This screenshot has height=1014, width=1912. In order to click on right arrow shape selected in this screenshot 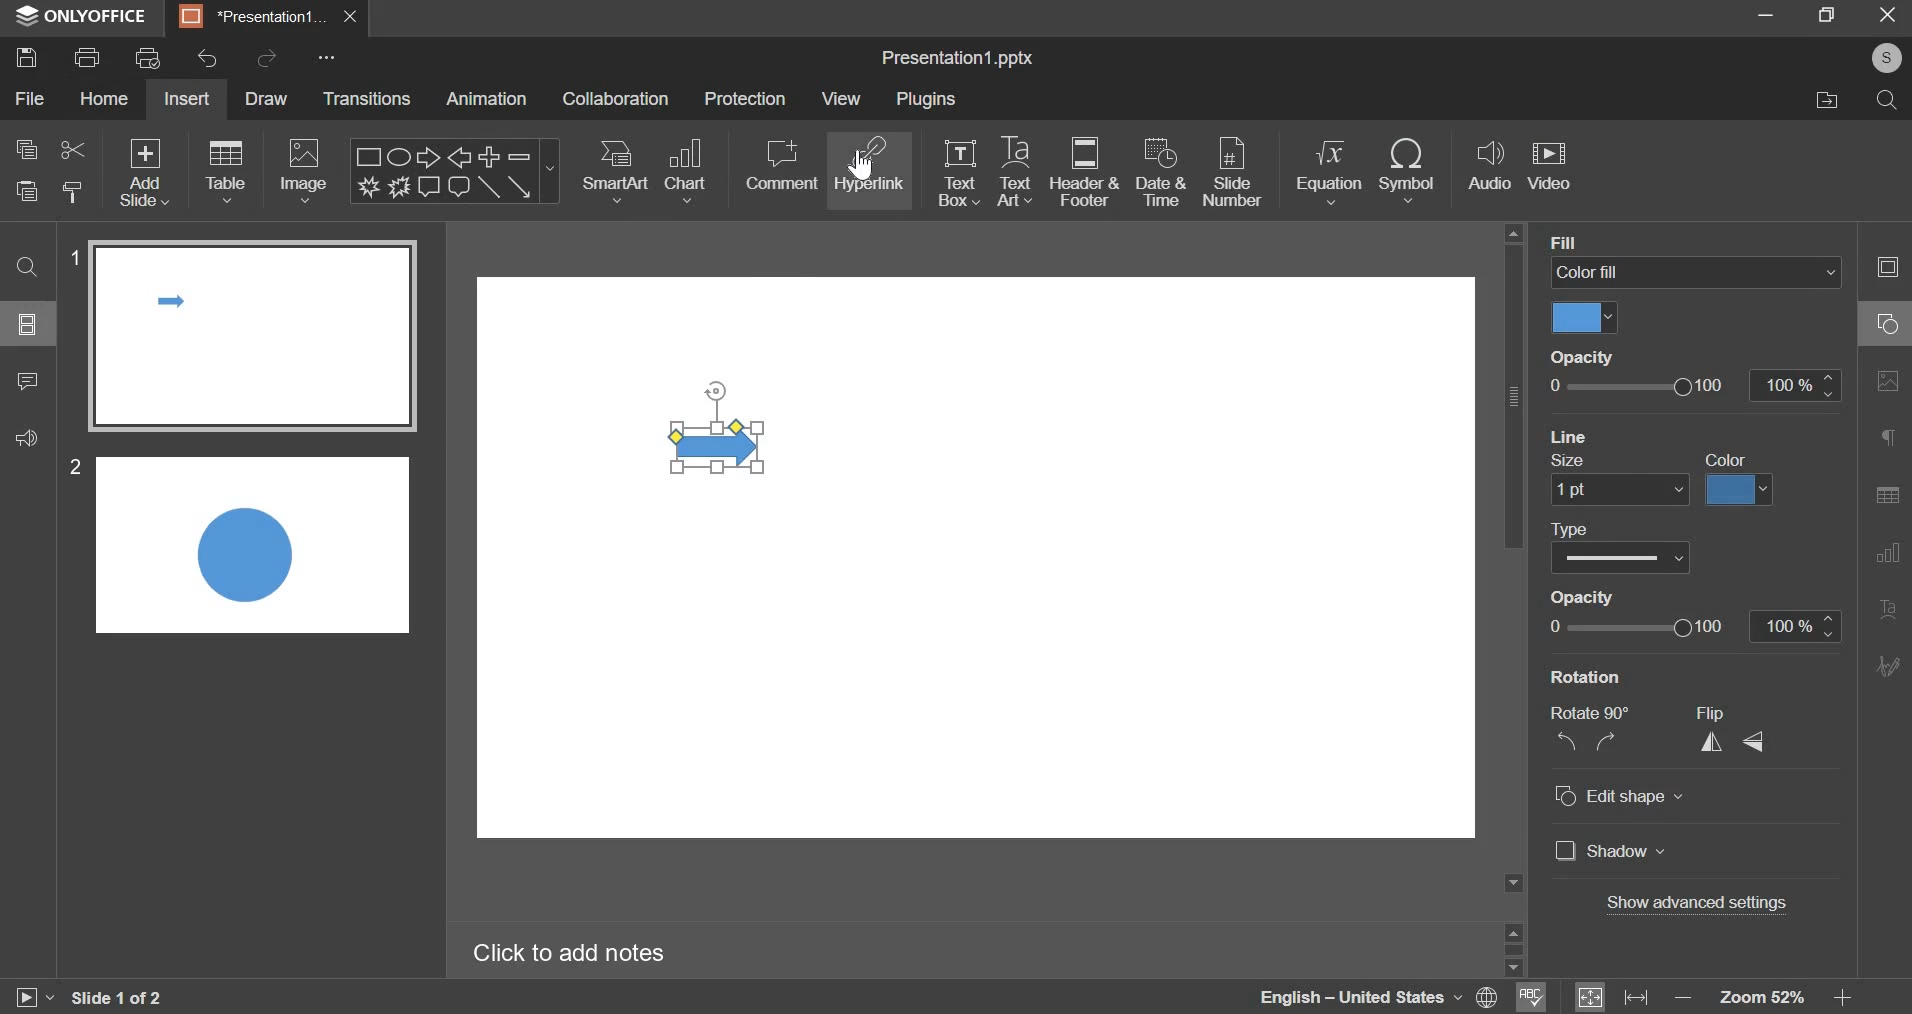, I will do `click(727, 427)`.